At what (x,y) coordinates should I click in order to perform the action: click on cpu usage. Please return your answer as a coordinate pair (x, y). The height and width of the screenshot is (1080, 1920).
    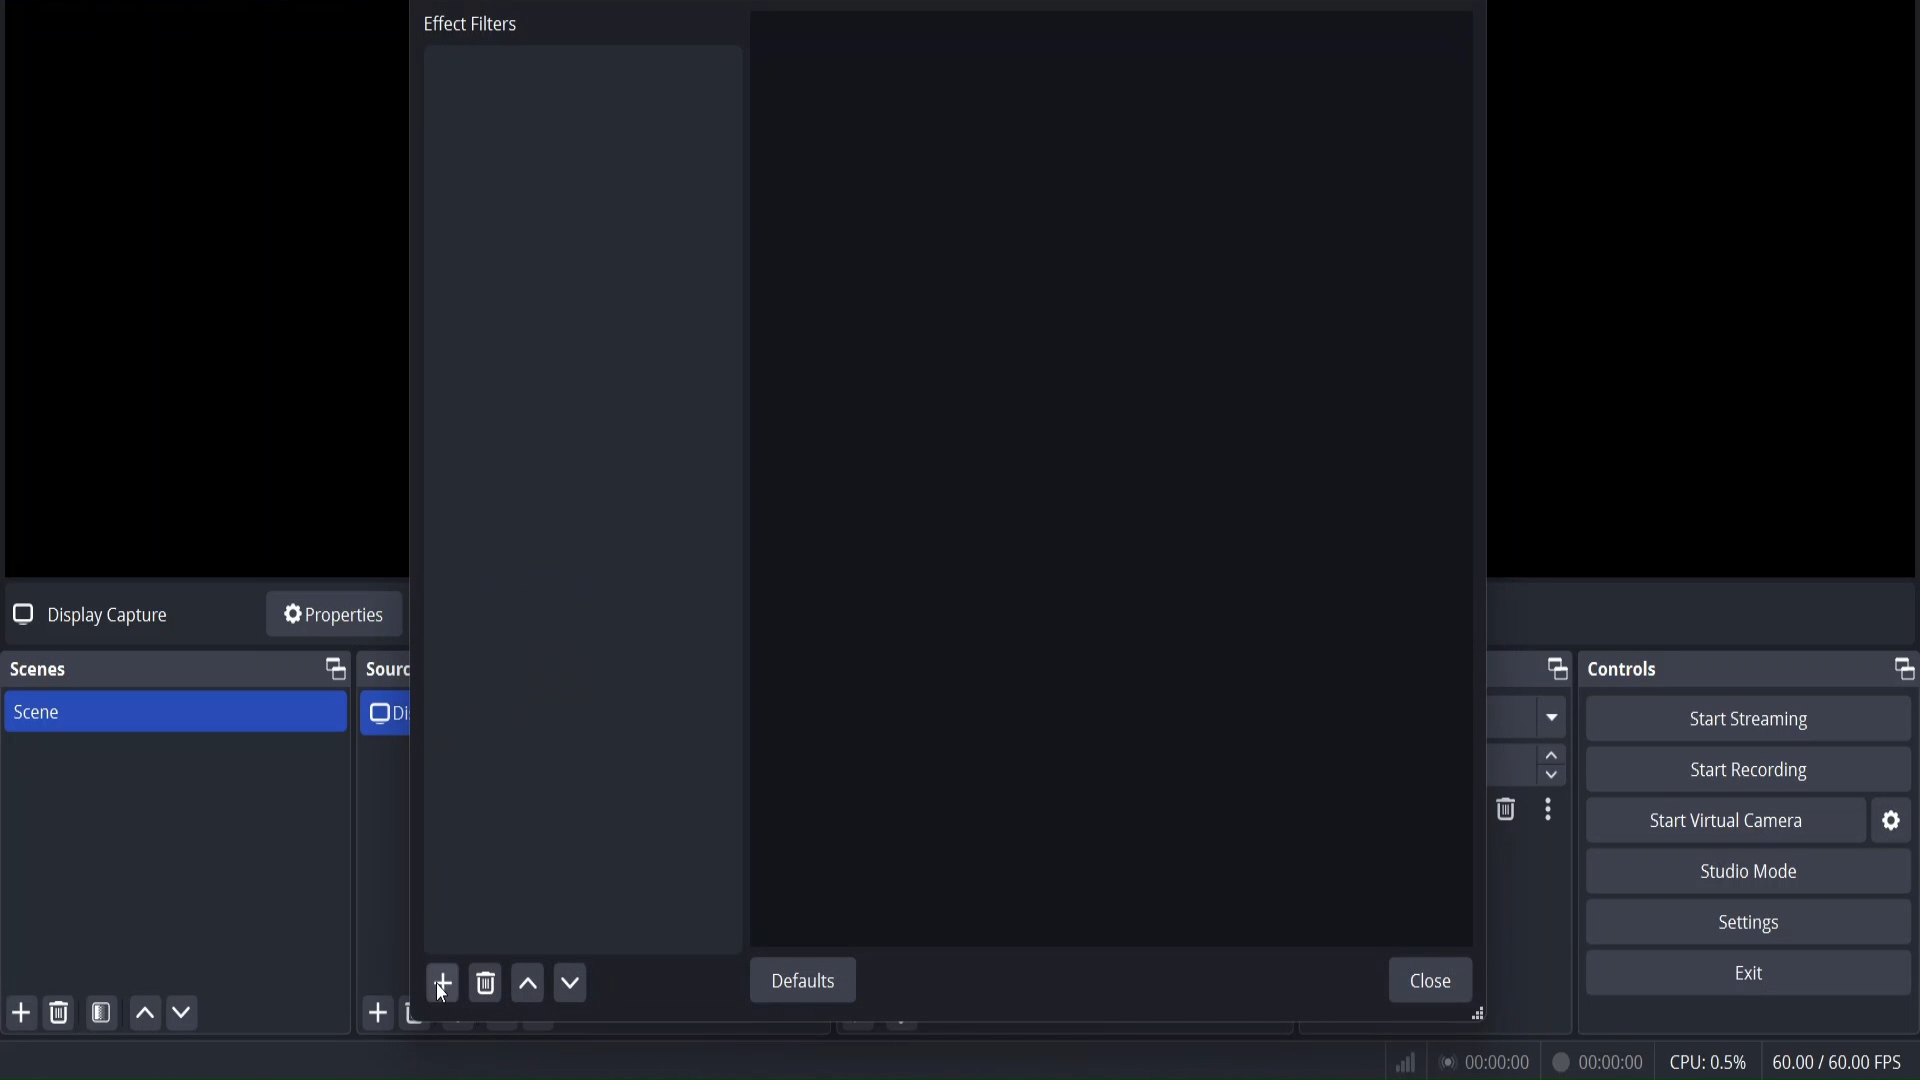
    Looking at the image, I should click on (1707, 1061).